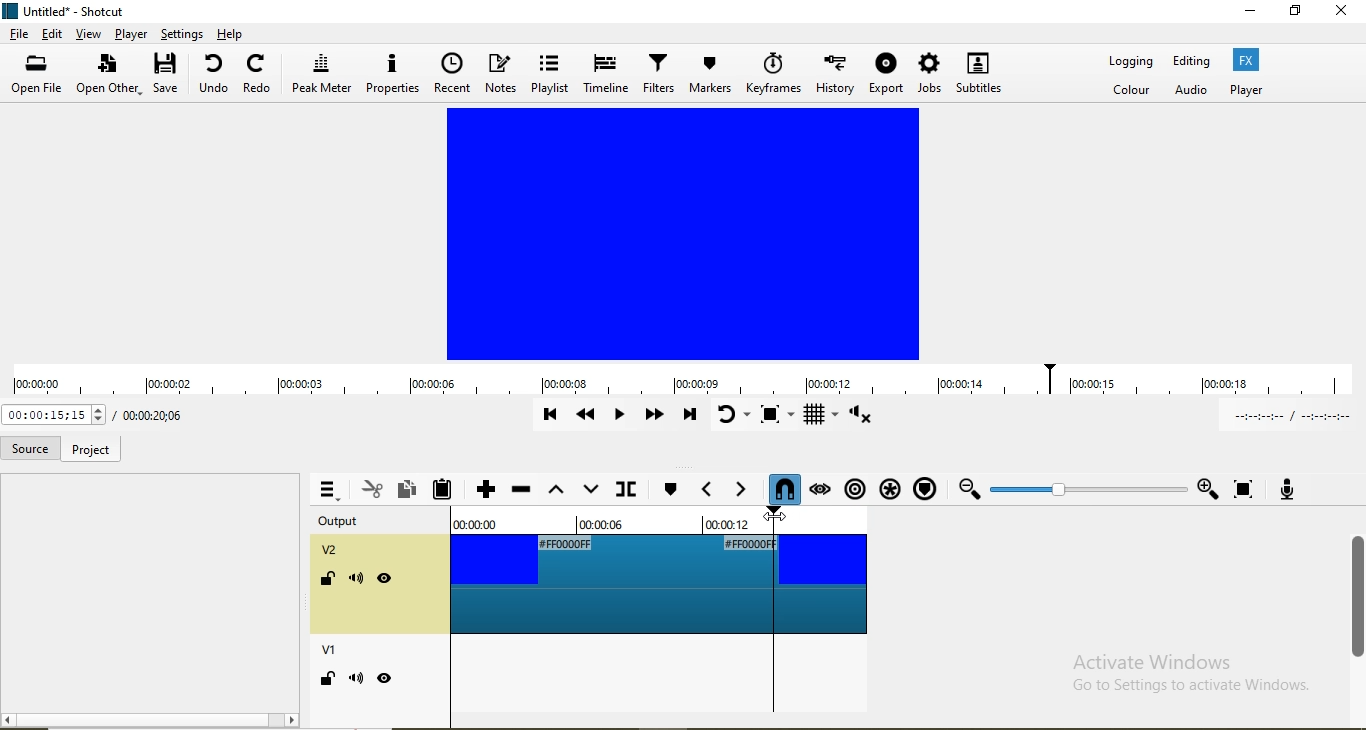  What do you see at coordinates (864, 418) in the screenshot?
I see `Show volume control` at bounding box center [864, 418].